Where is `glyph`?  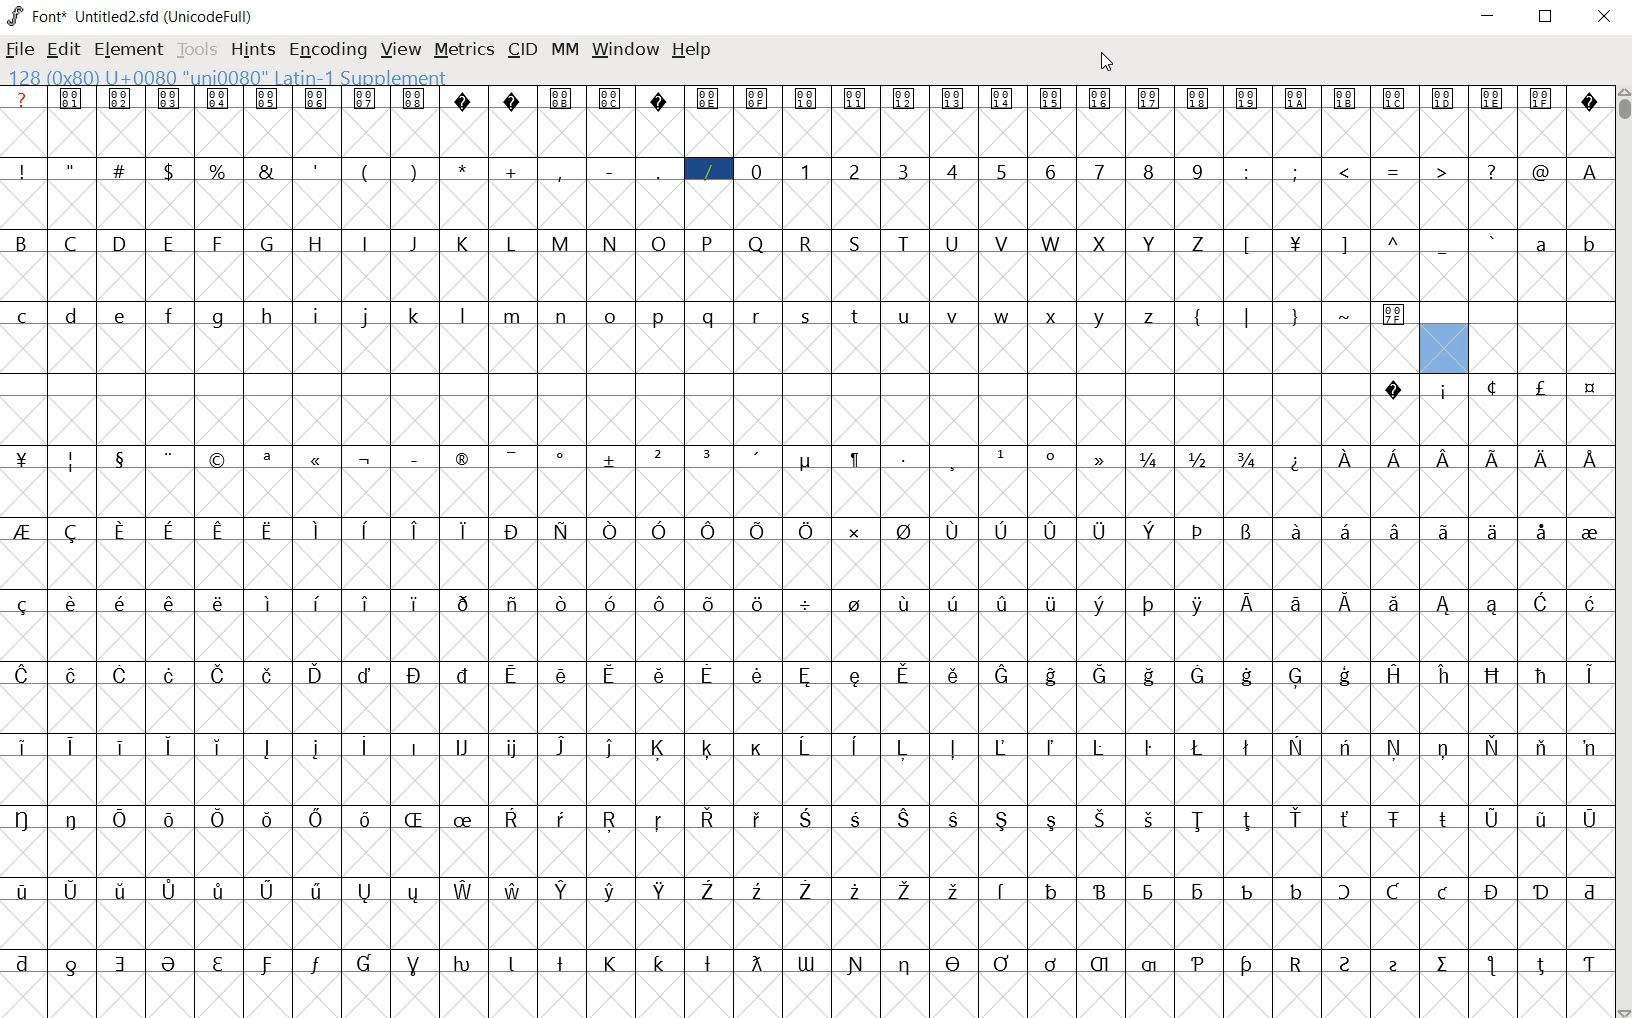
glyph is located at coordinates (217, 171).